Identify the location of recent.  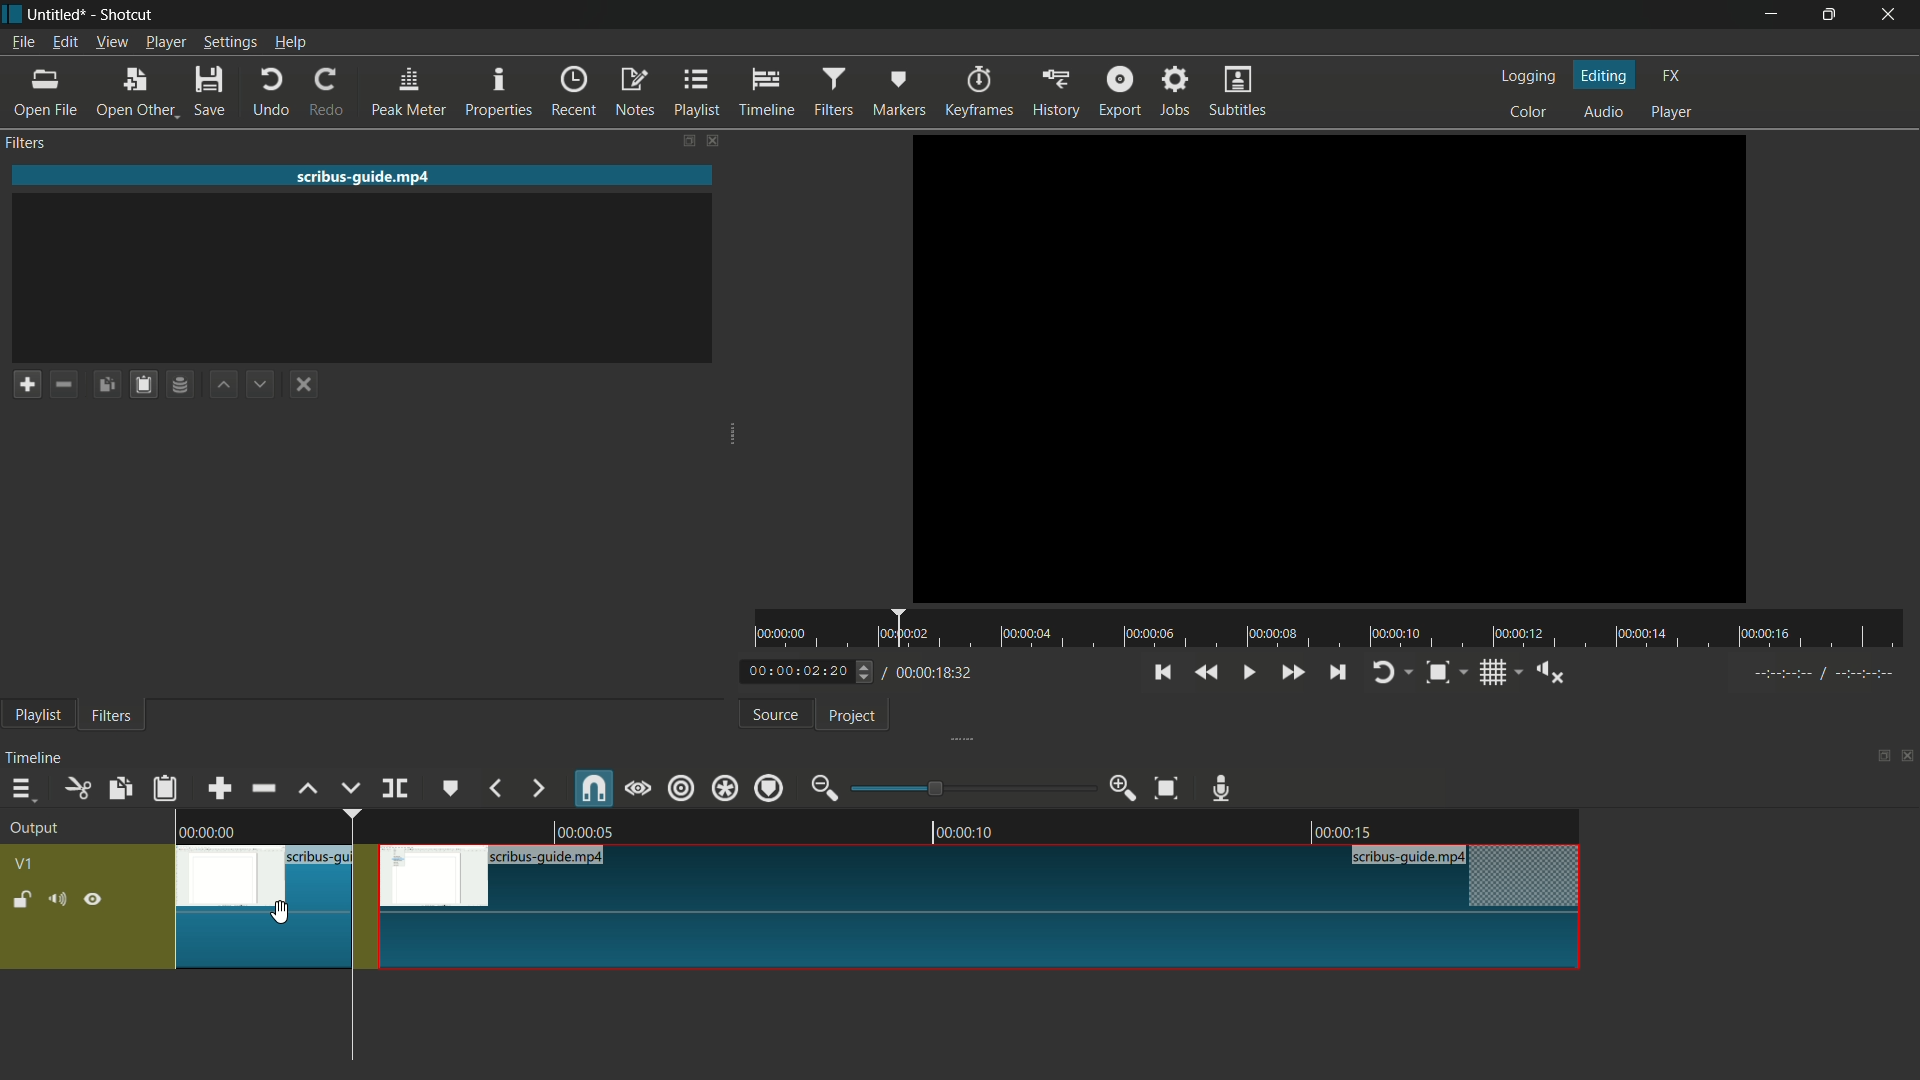
(575, 92).